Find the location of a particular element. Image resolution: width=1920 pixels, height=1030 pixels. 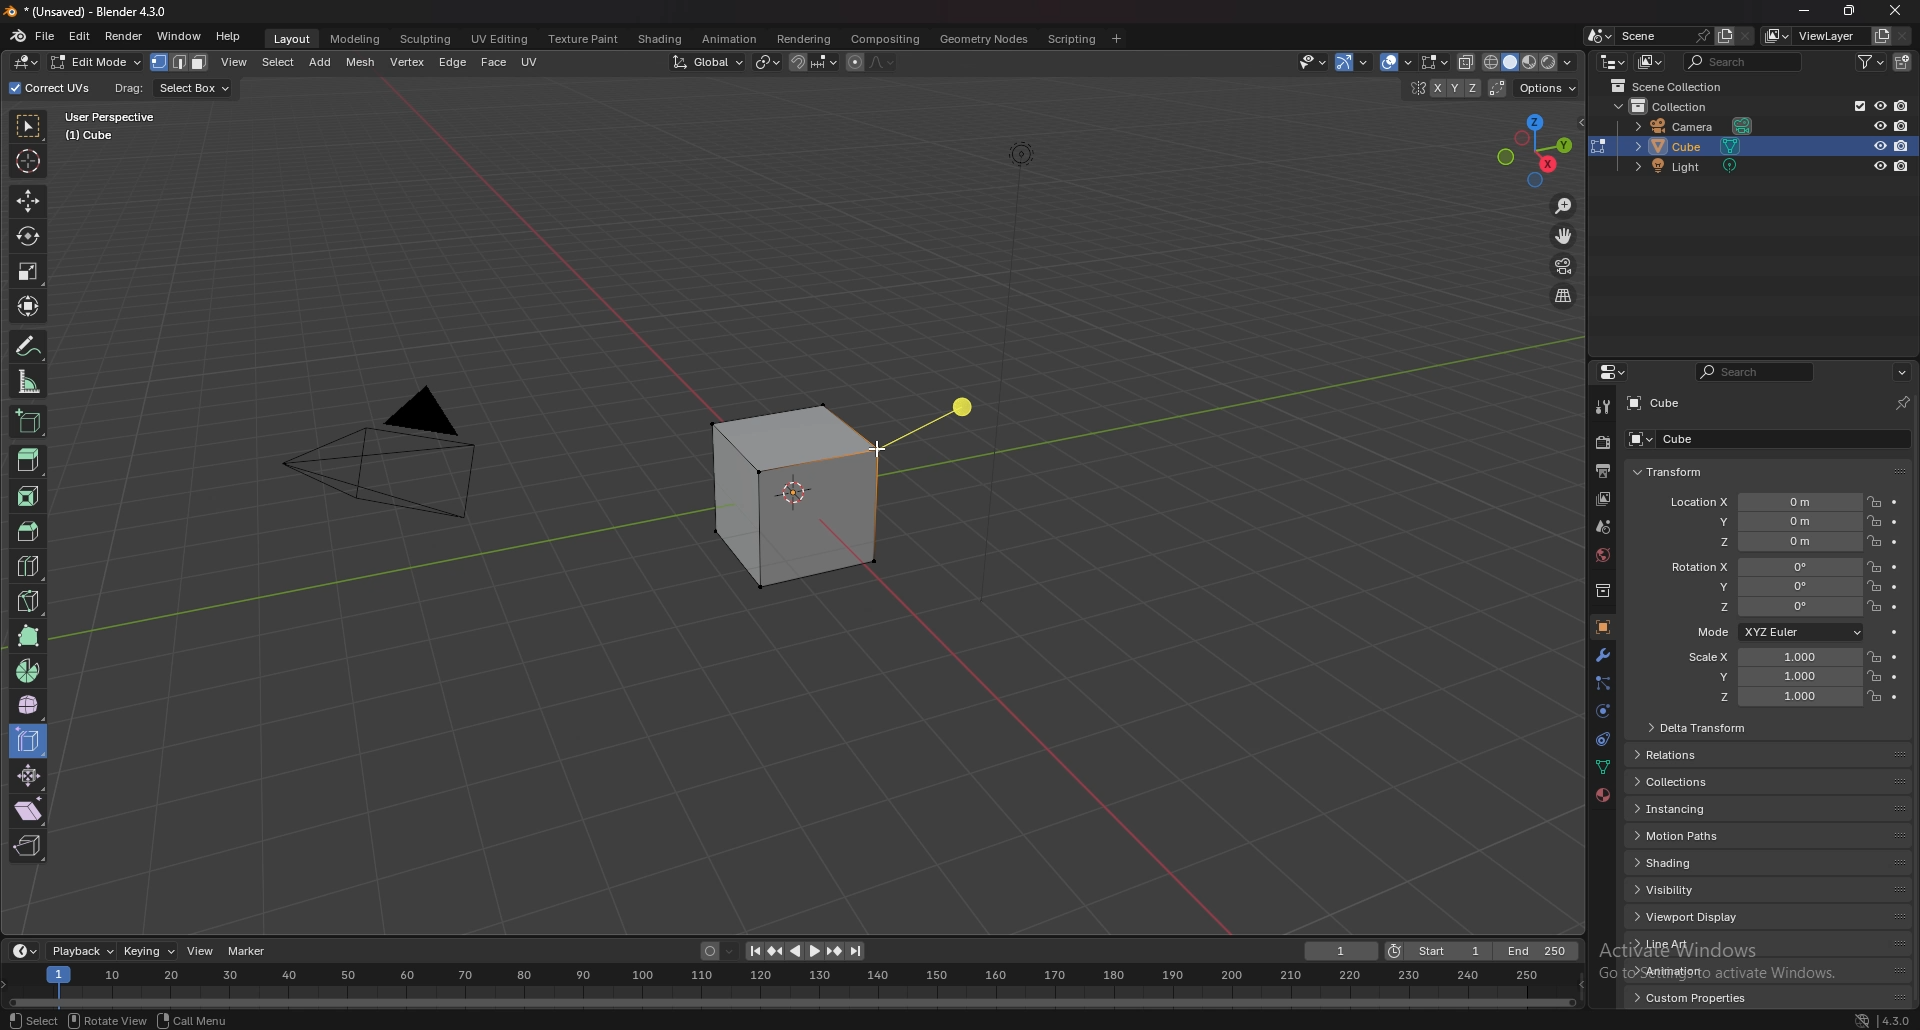

perspective/orthographic projection is located at coordinates (1565, 296).